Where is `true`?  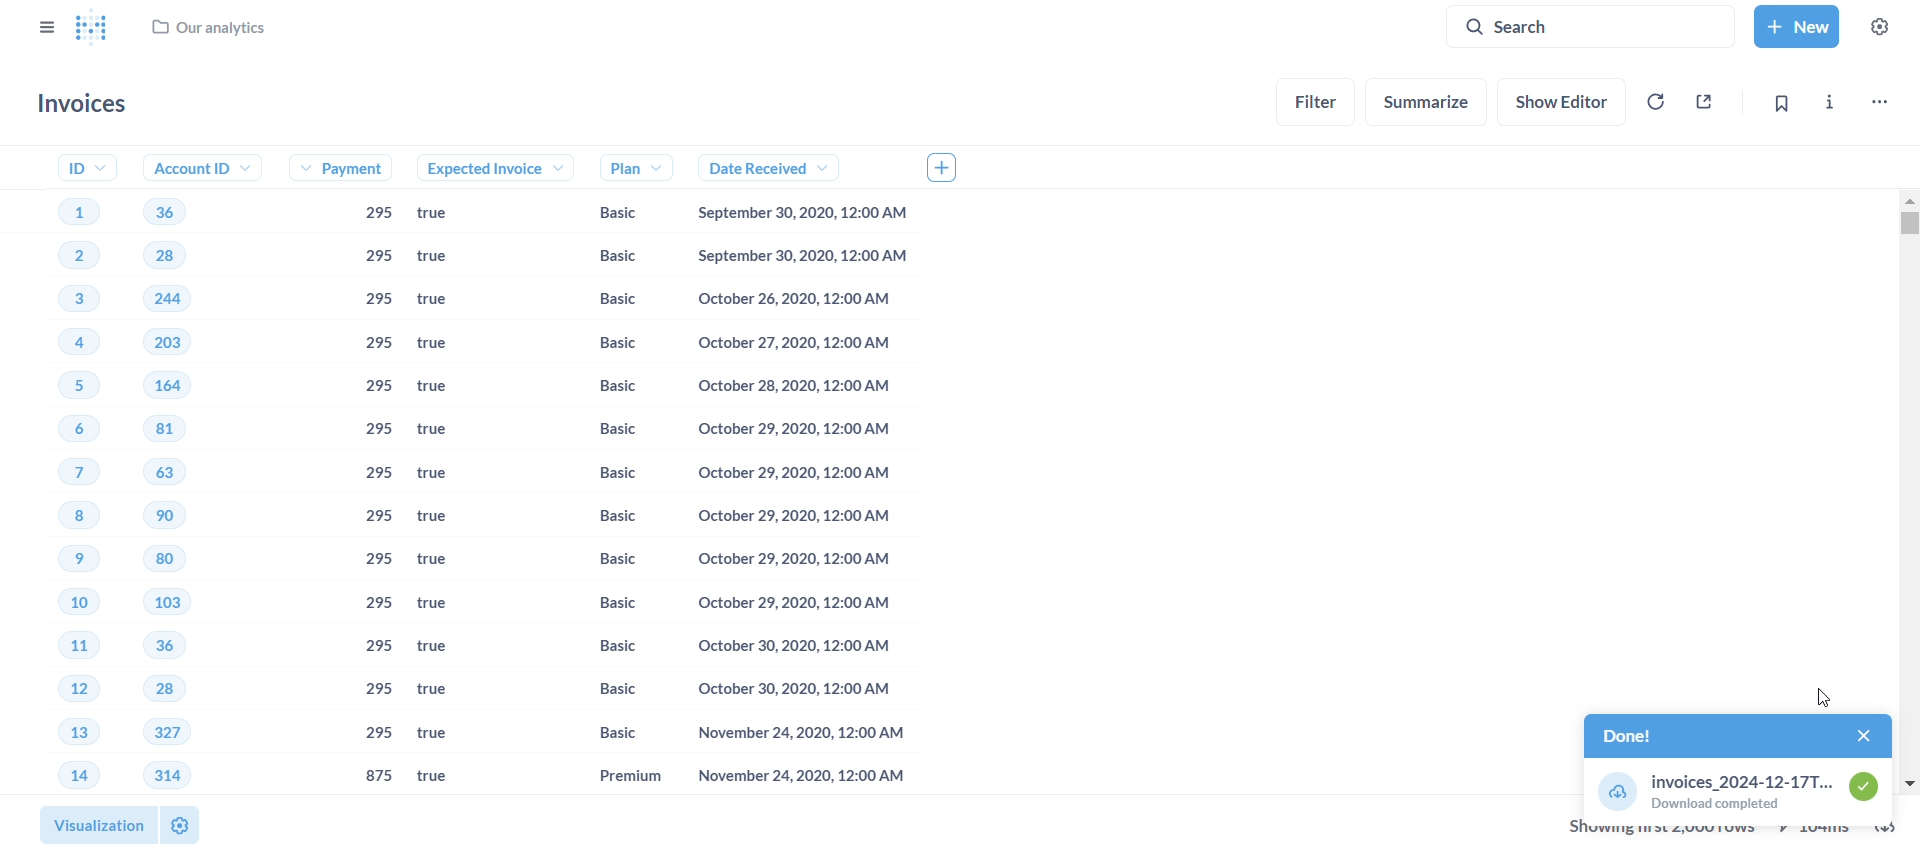
true is located at coordinates (449, 518).